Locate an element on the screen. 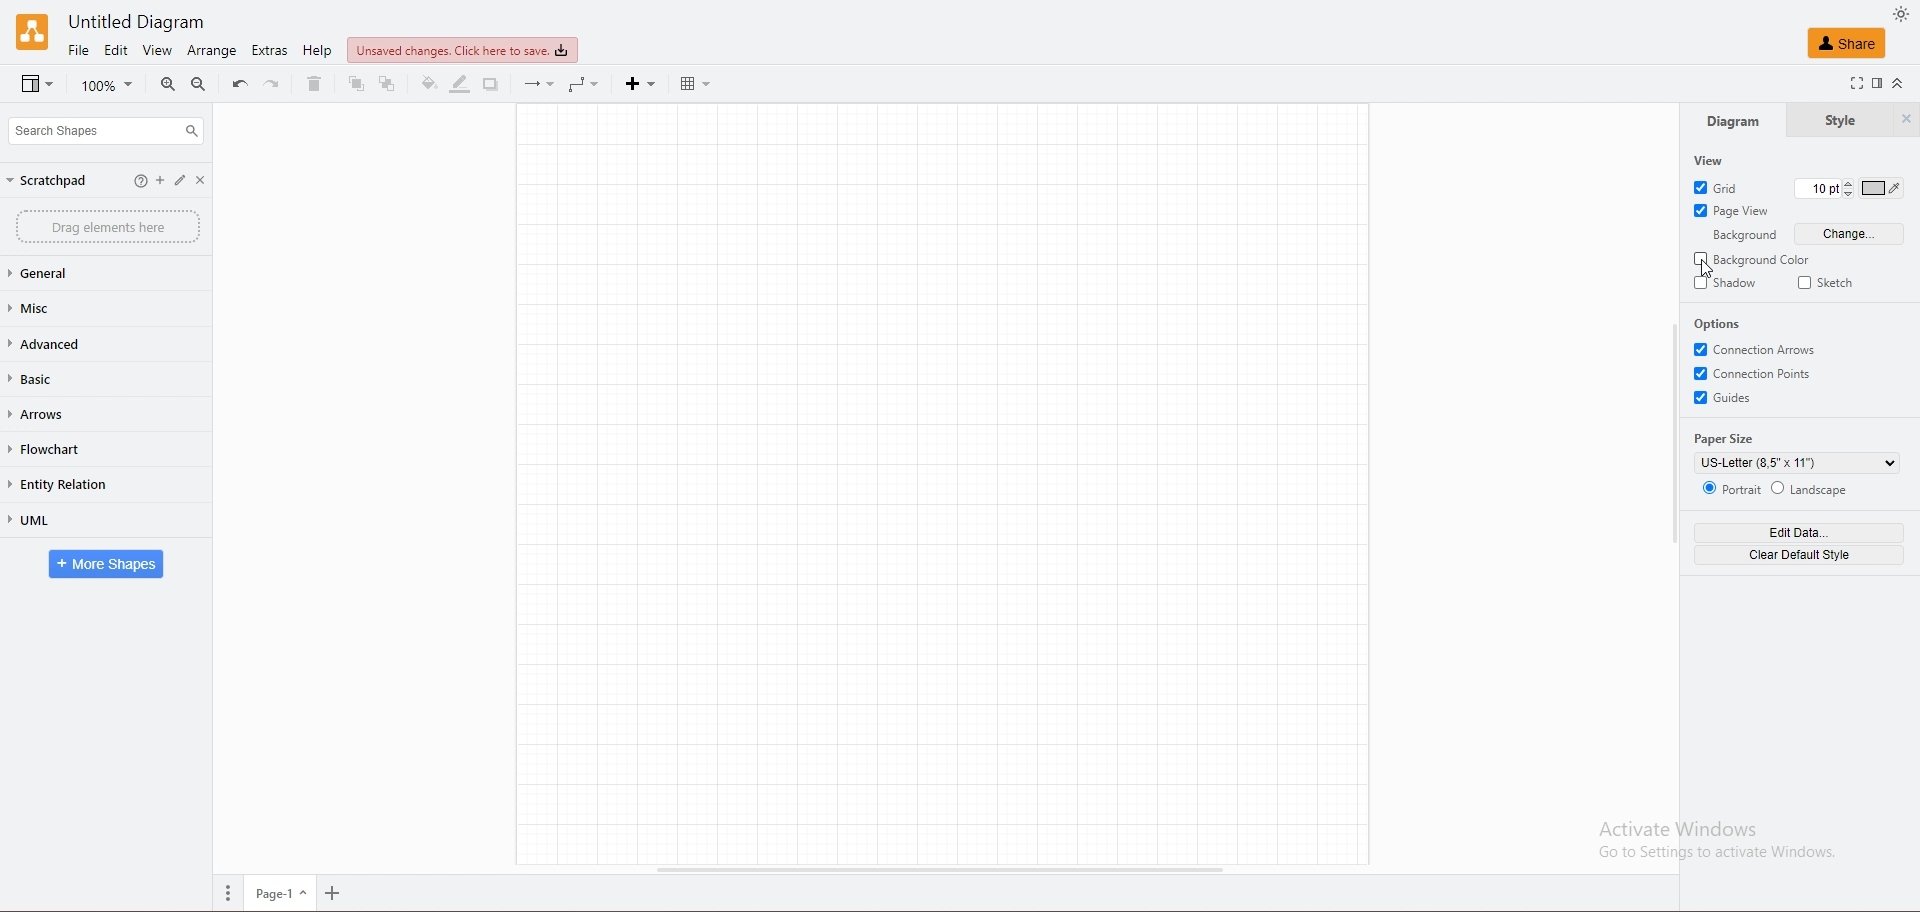  edit is located at coordinates (160, 182).